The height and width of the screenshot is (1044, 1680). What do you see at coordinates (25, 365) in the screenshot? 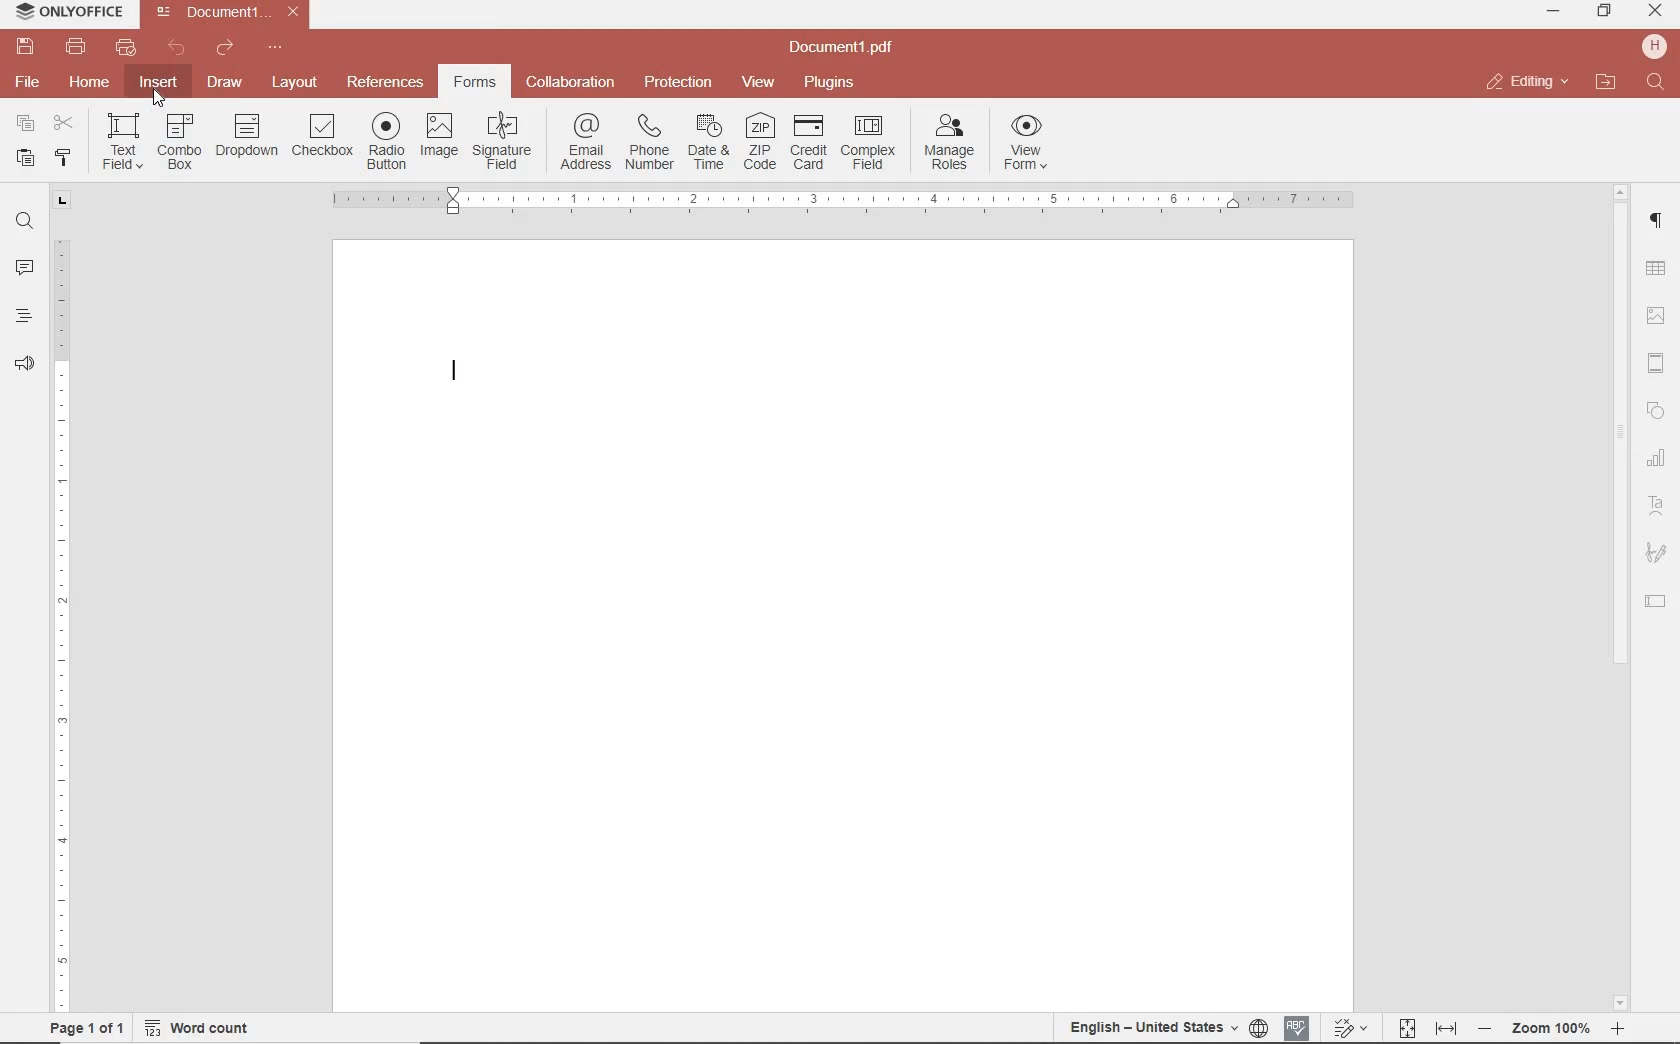
I see `feedback & support` at bounding box center [25, 365].